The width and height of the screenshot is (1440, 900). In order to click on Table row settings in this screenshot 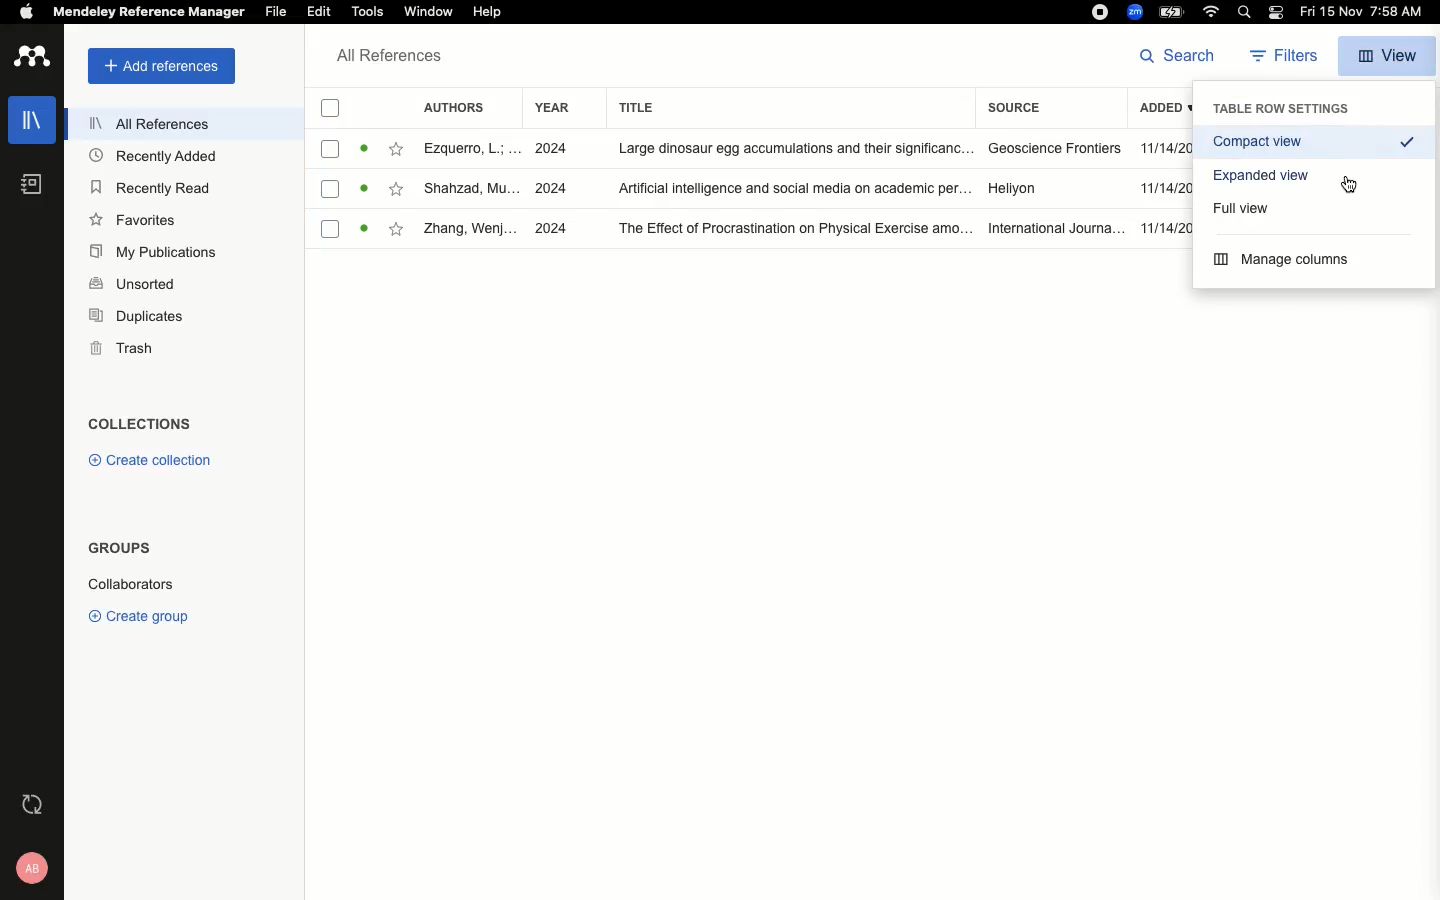, I will do `click(1283, 108)`.